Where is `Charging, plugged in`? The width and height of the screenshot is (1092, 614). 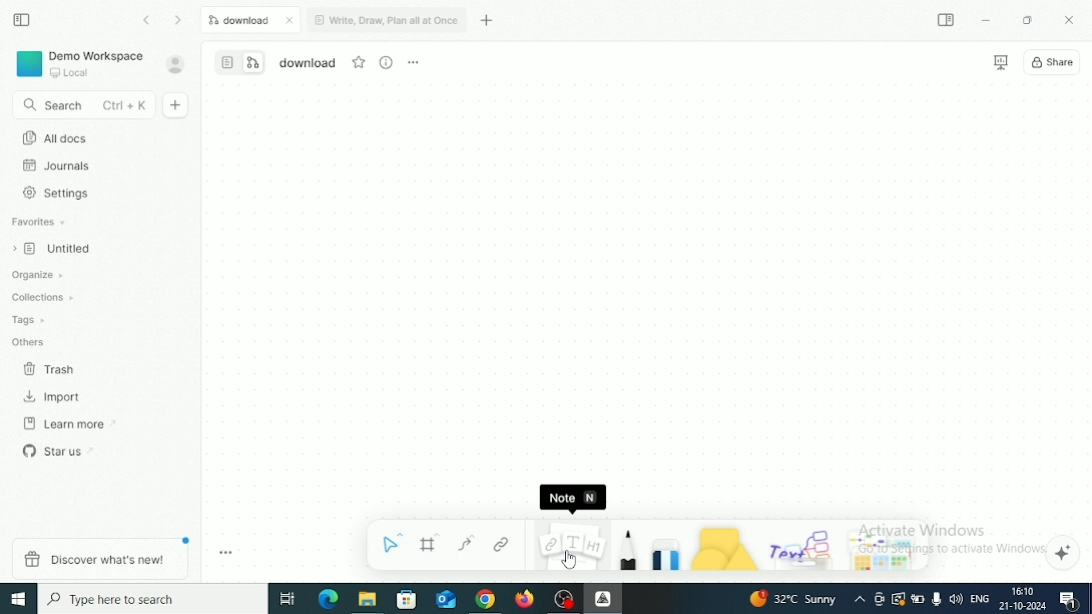 Charging, plugged in is located at coordinates (919, 597).